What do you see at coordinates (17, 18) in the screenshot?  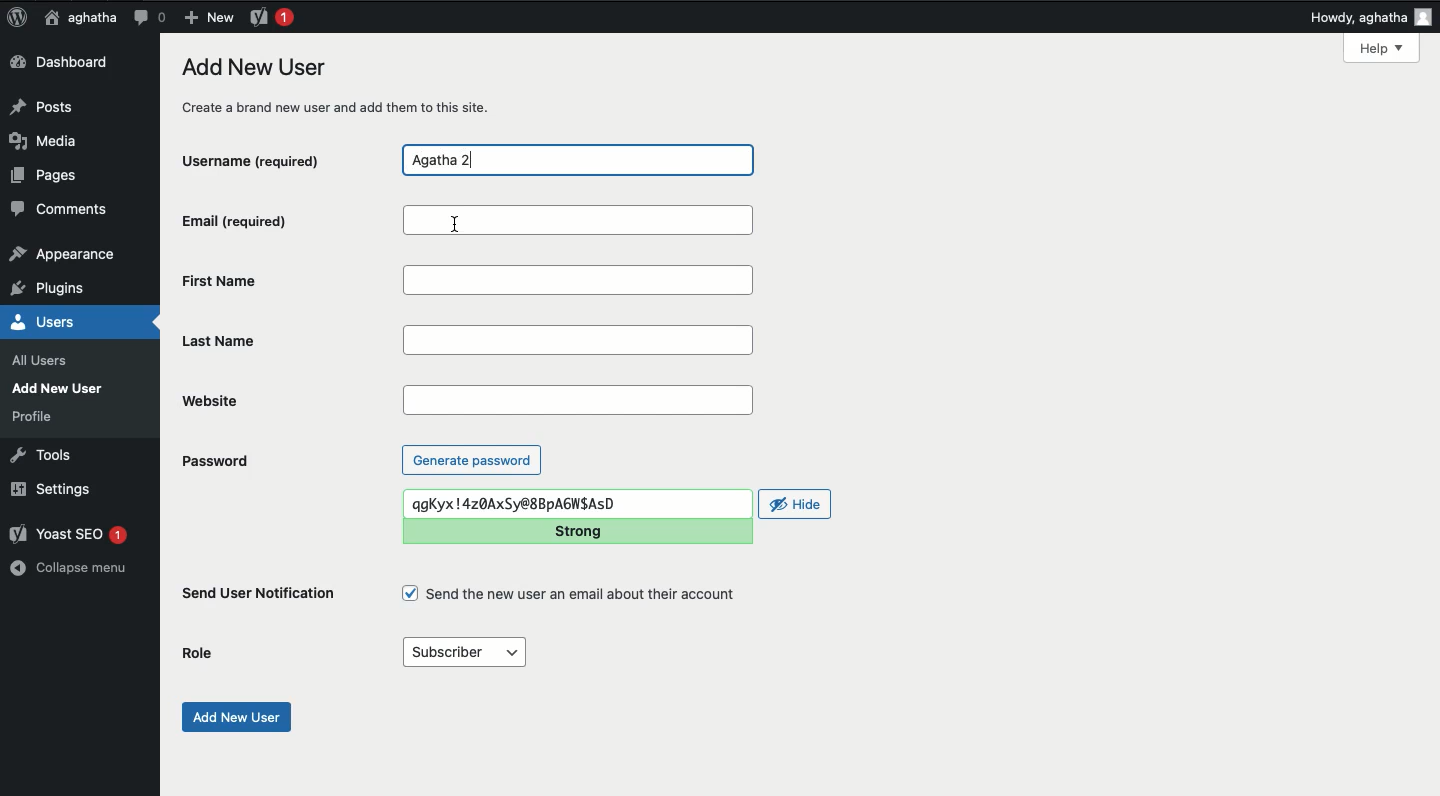 I see `Logo` at bounding box center [17, 18].